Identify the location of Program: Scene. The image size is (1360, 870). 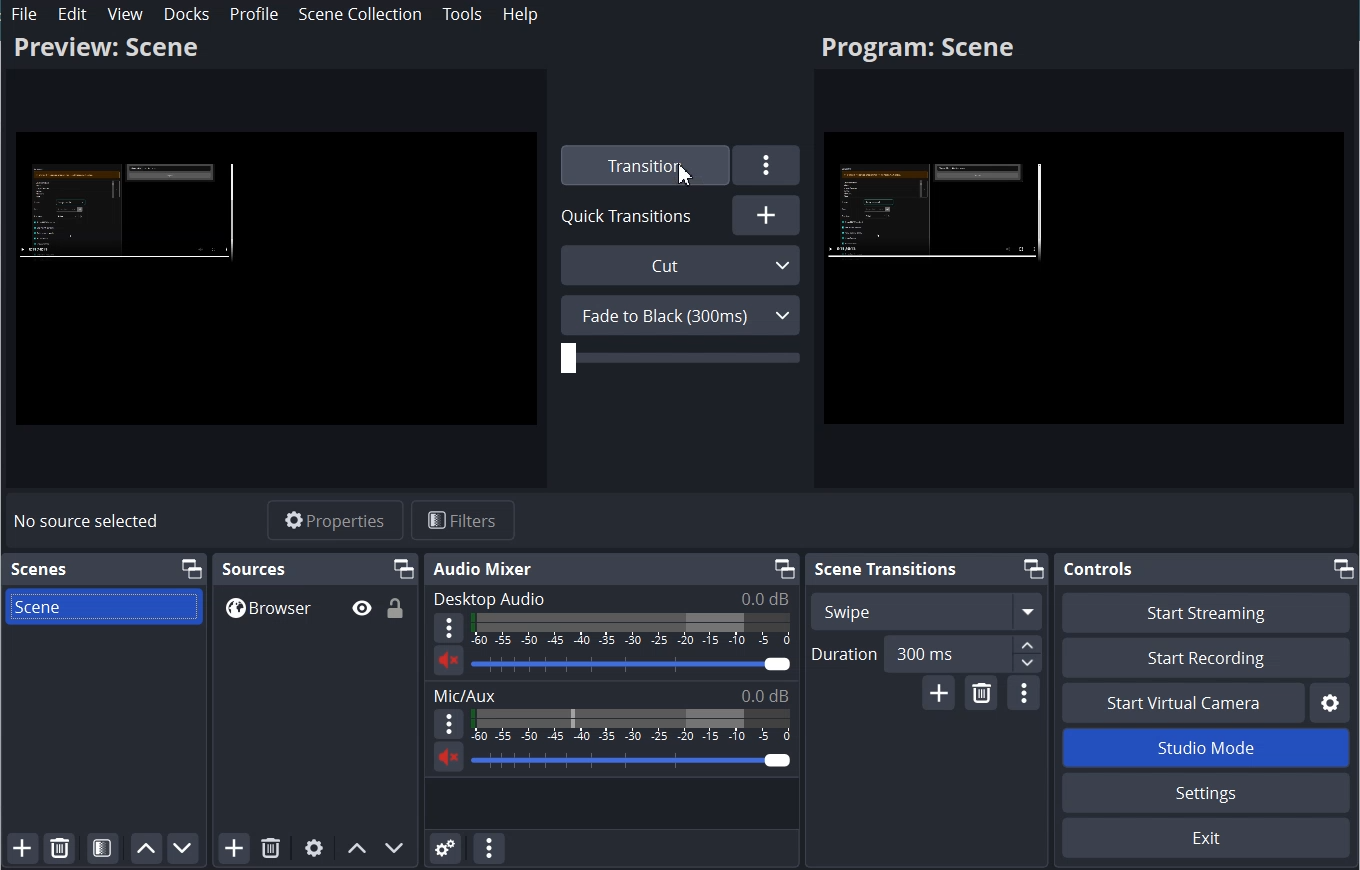
(917, 50).